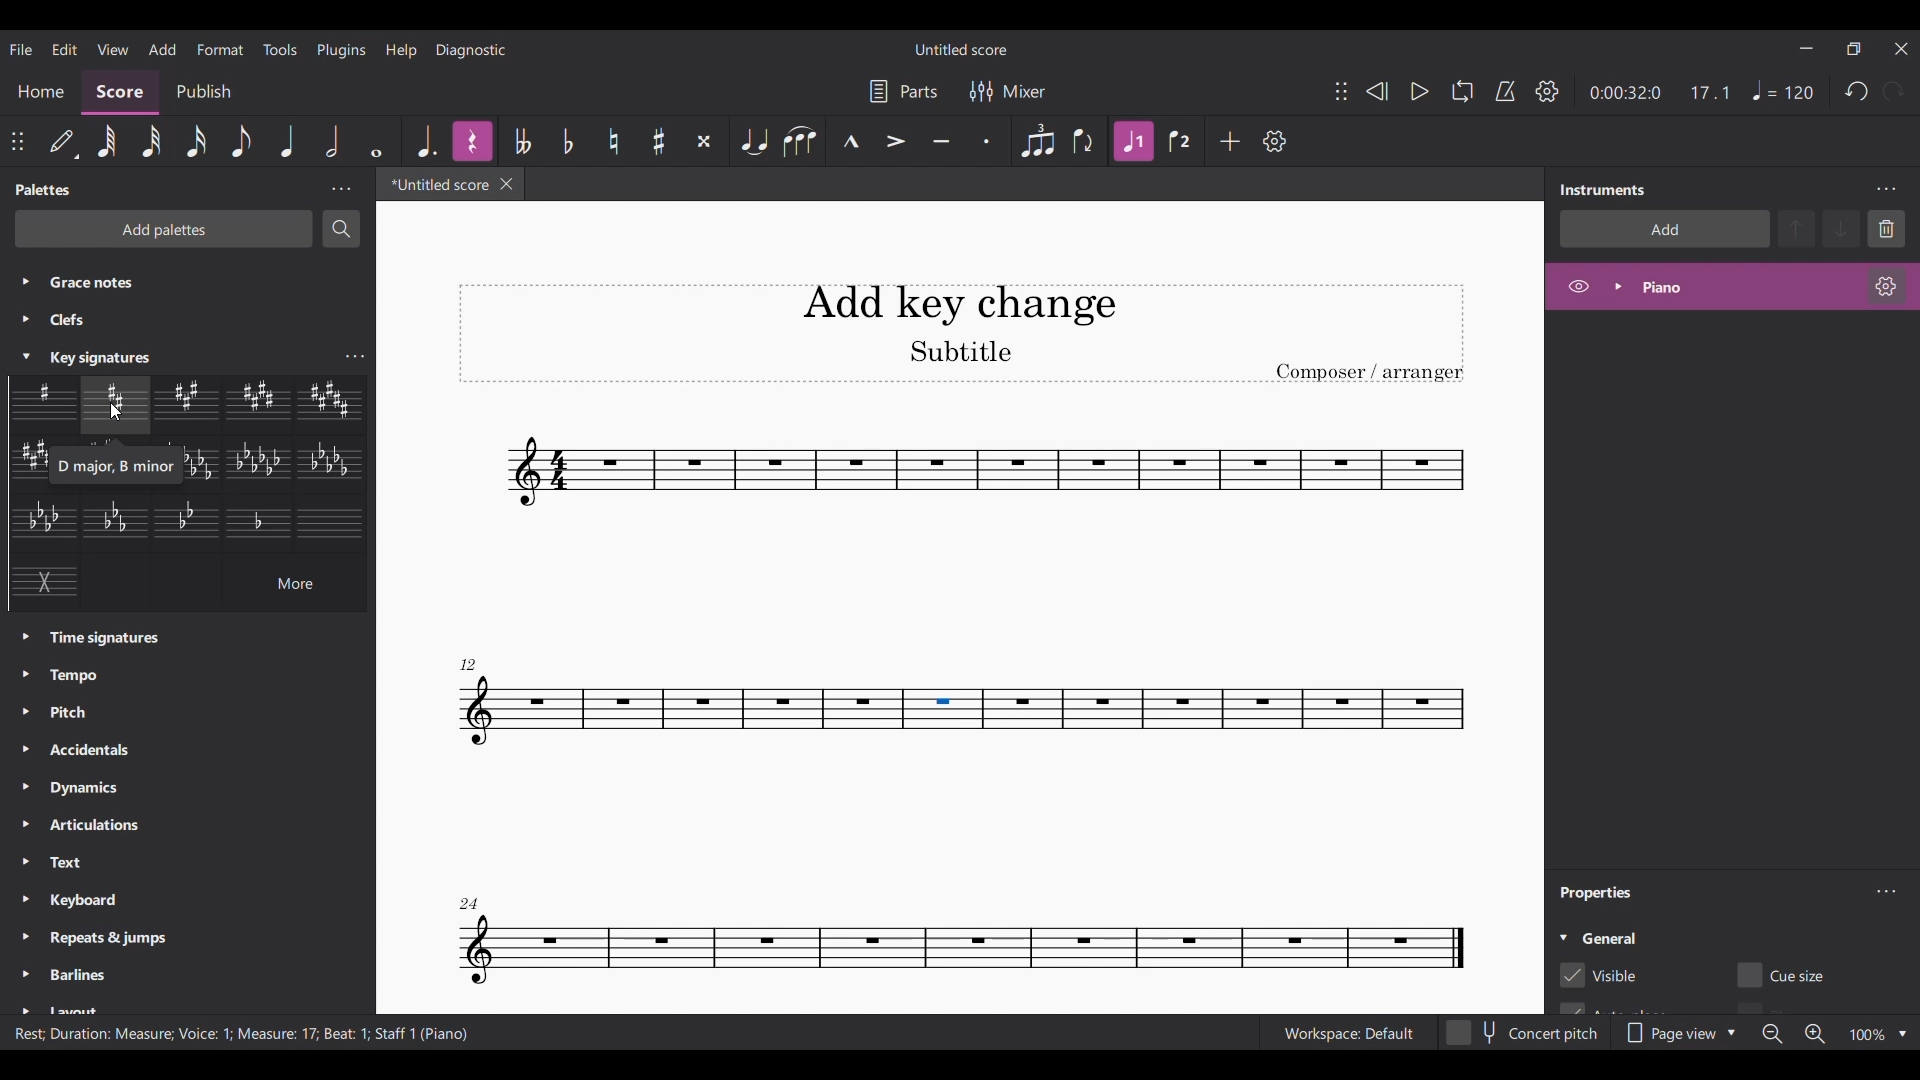  What do you see at coordinates (799, 140) in the screenshot?
I see `Slur` at bounding box center [799, 140].